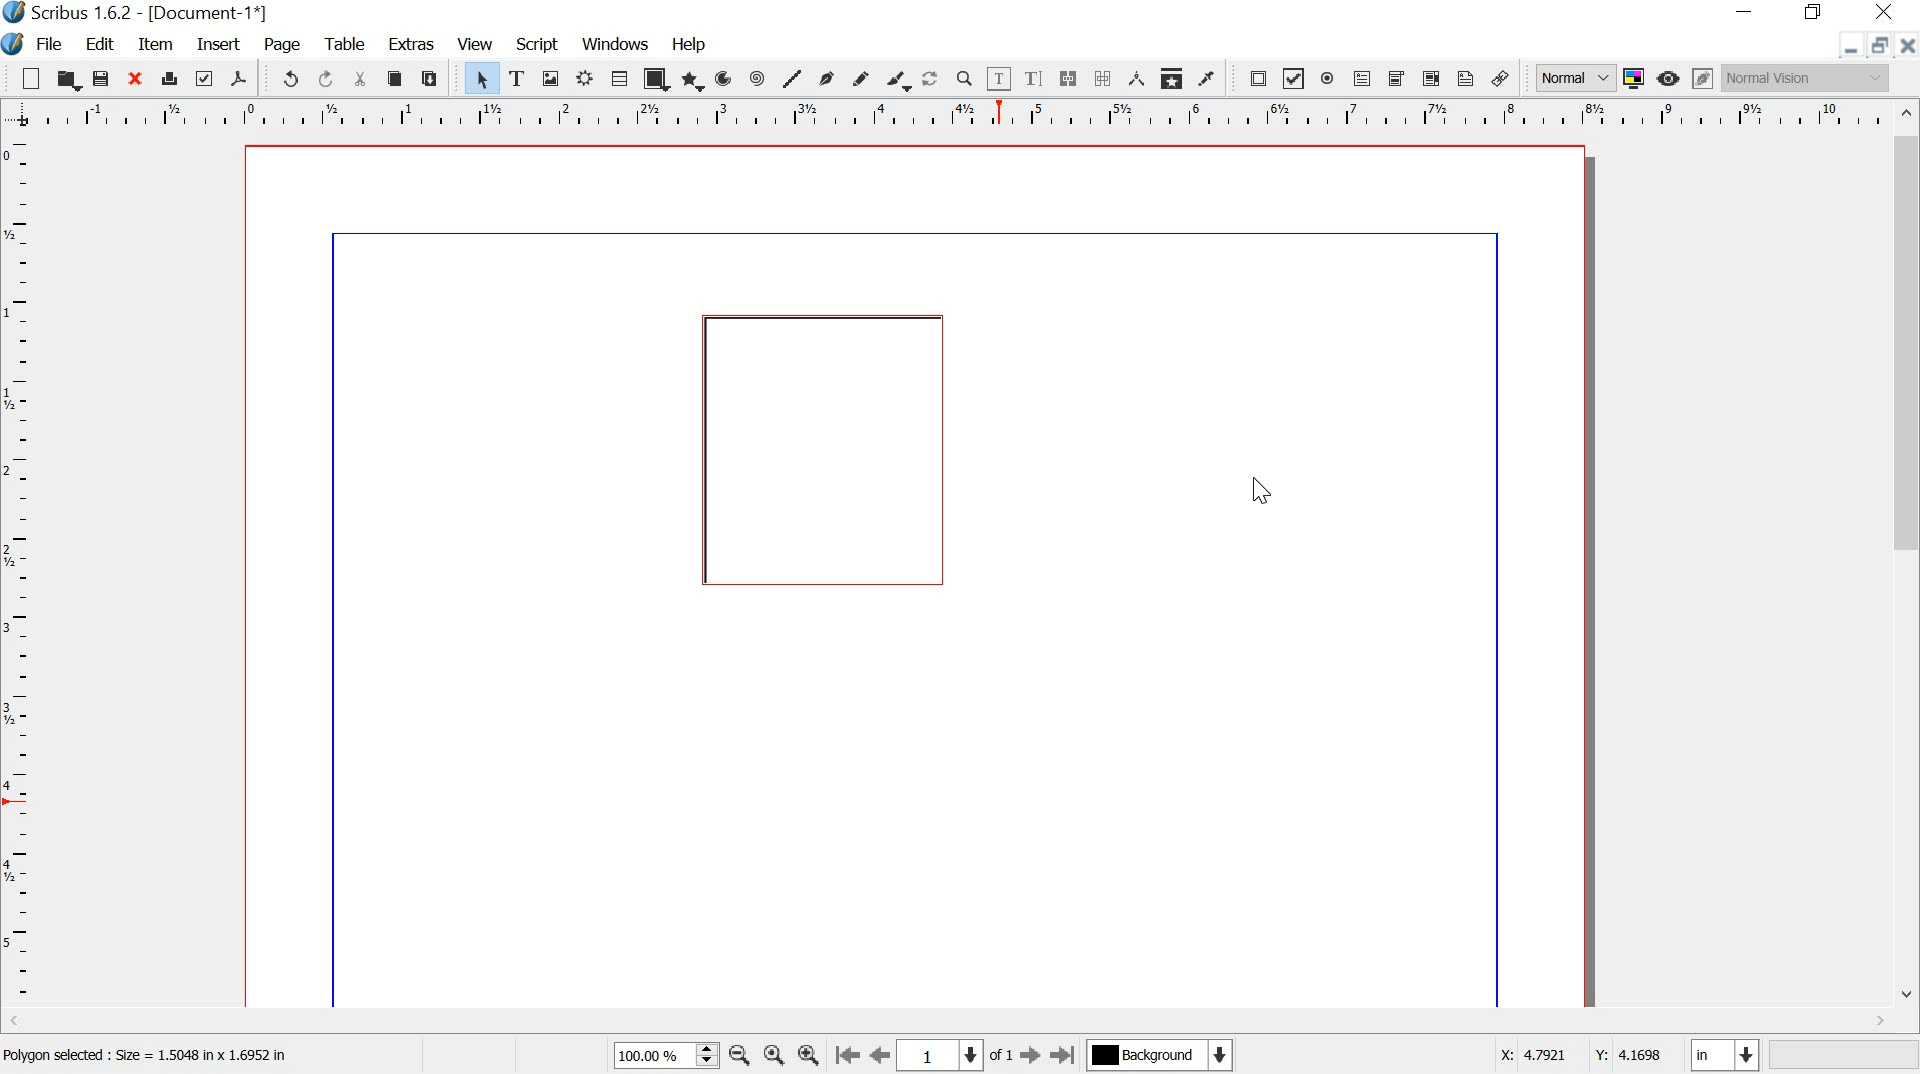 The width and height of the screenshot is (1920, 1074). I want to click on zoom in or out, so click(964, 80).